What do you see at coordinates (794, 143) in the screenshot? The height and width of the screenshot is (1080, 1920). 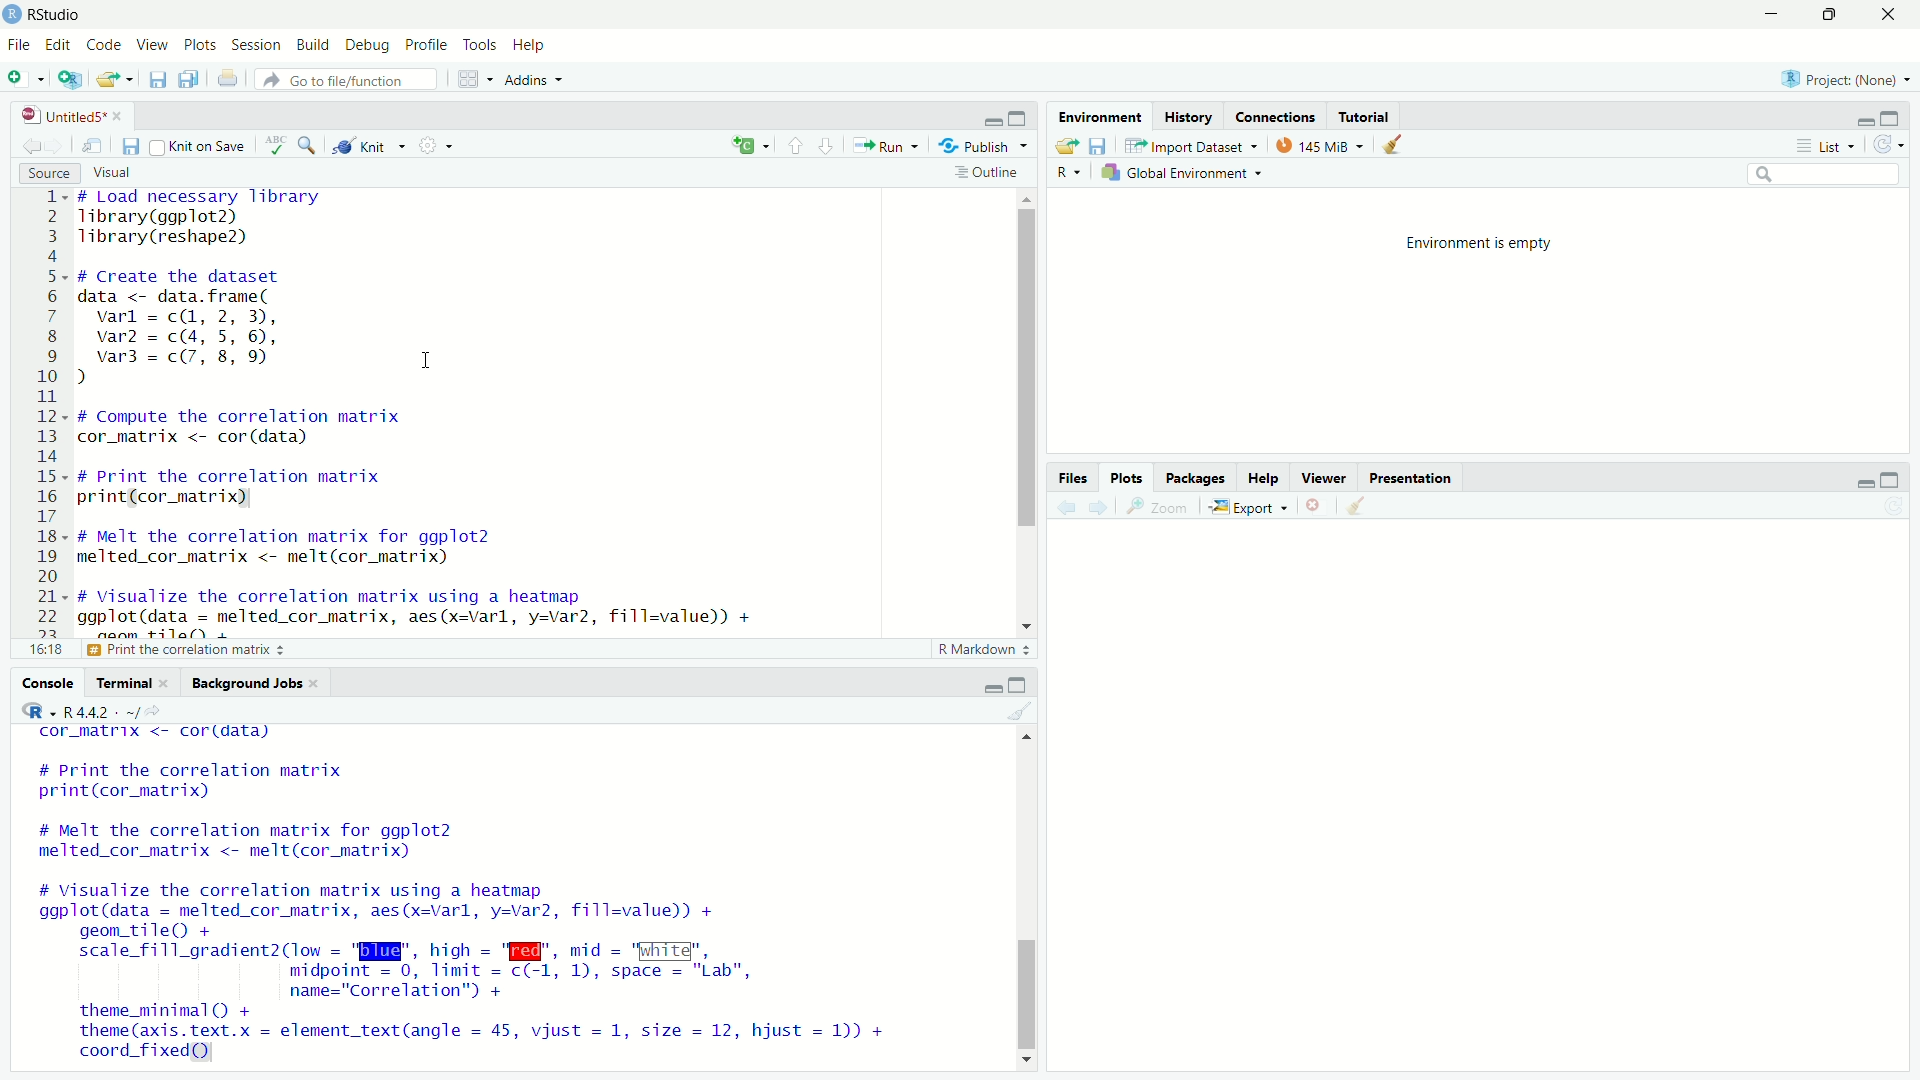 I see `go to previous section` at bounding box center [794, 143].